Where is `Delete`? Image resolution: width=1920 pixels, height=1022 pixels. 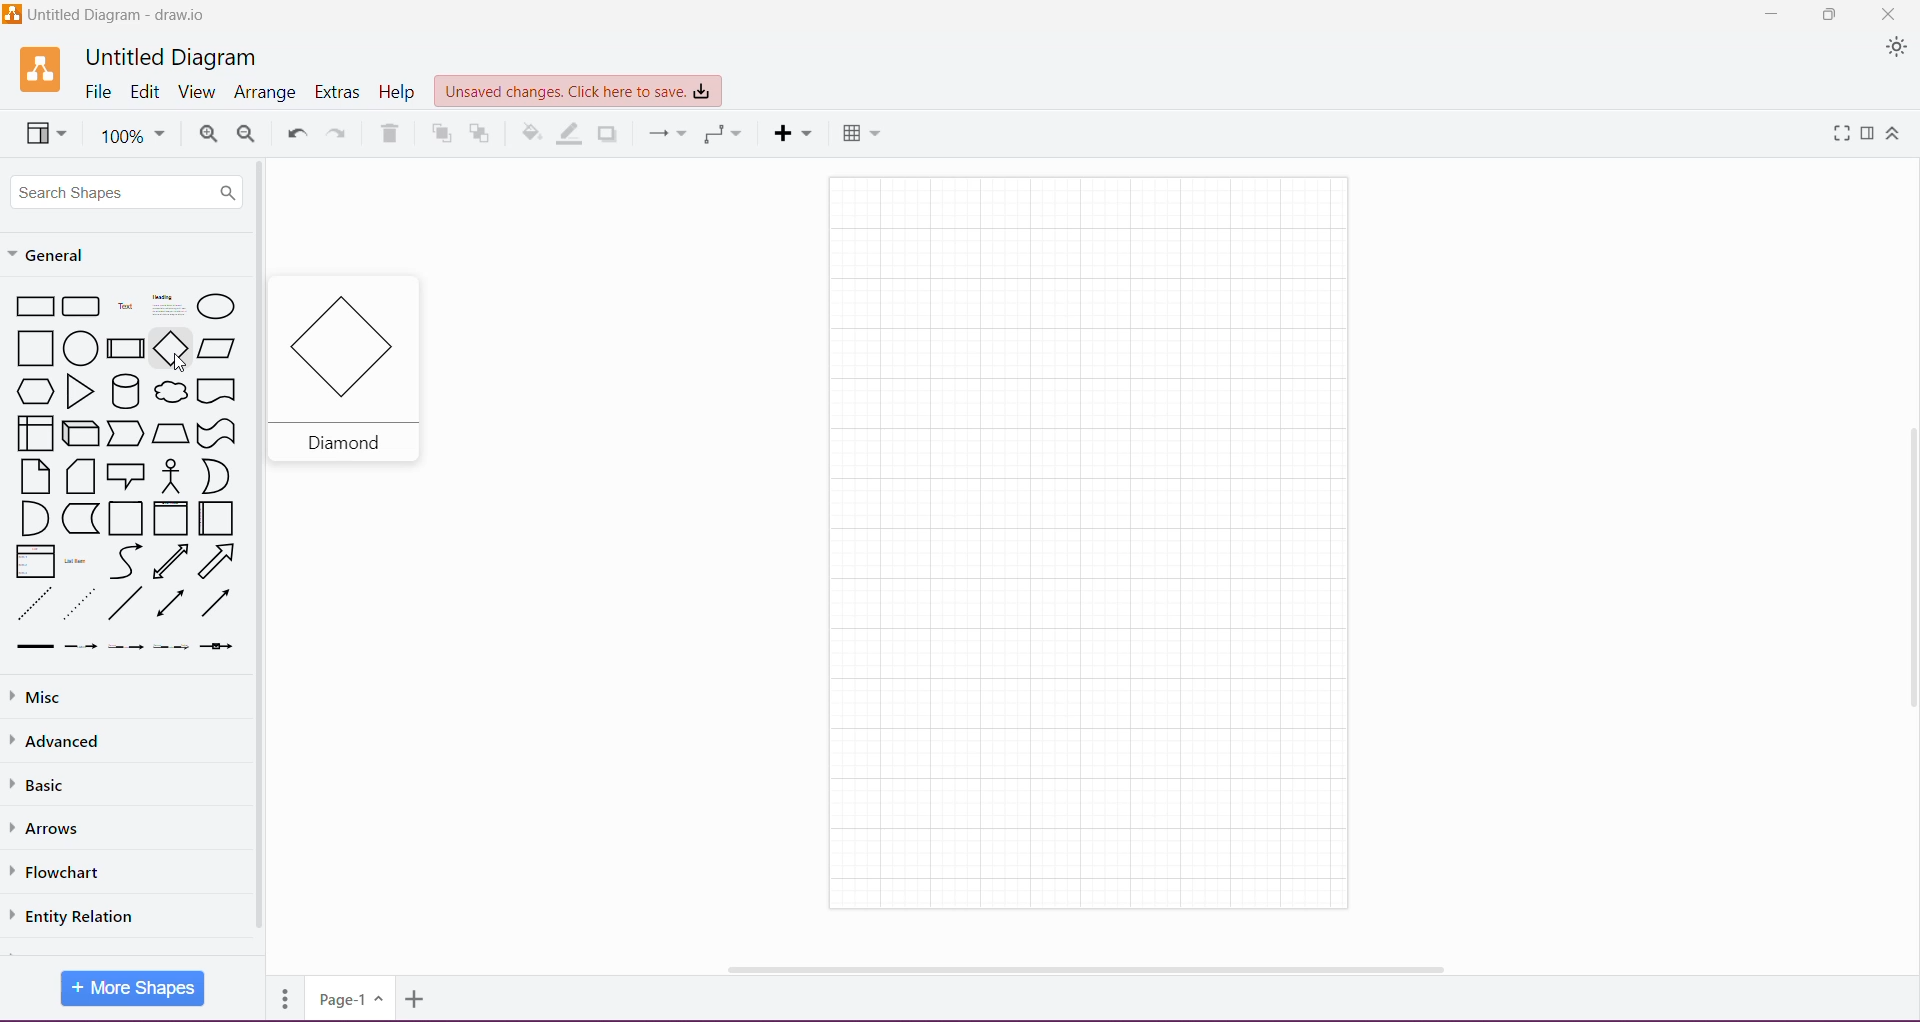
Delete is located at coordinates (388, 133).